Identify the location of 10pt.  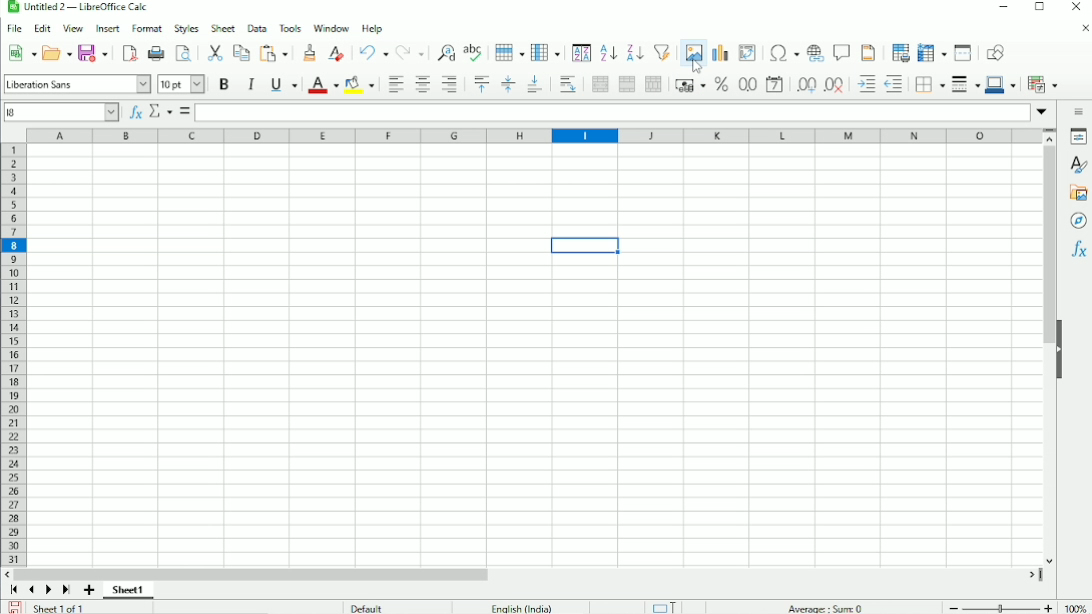
(181, 84).